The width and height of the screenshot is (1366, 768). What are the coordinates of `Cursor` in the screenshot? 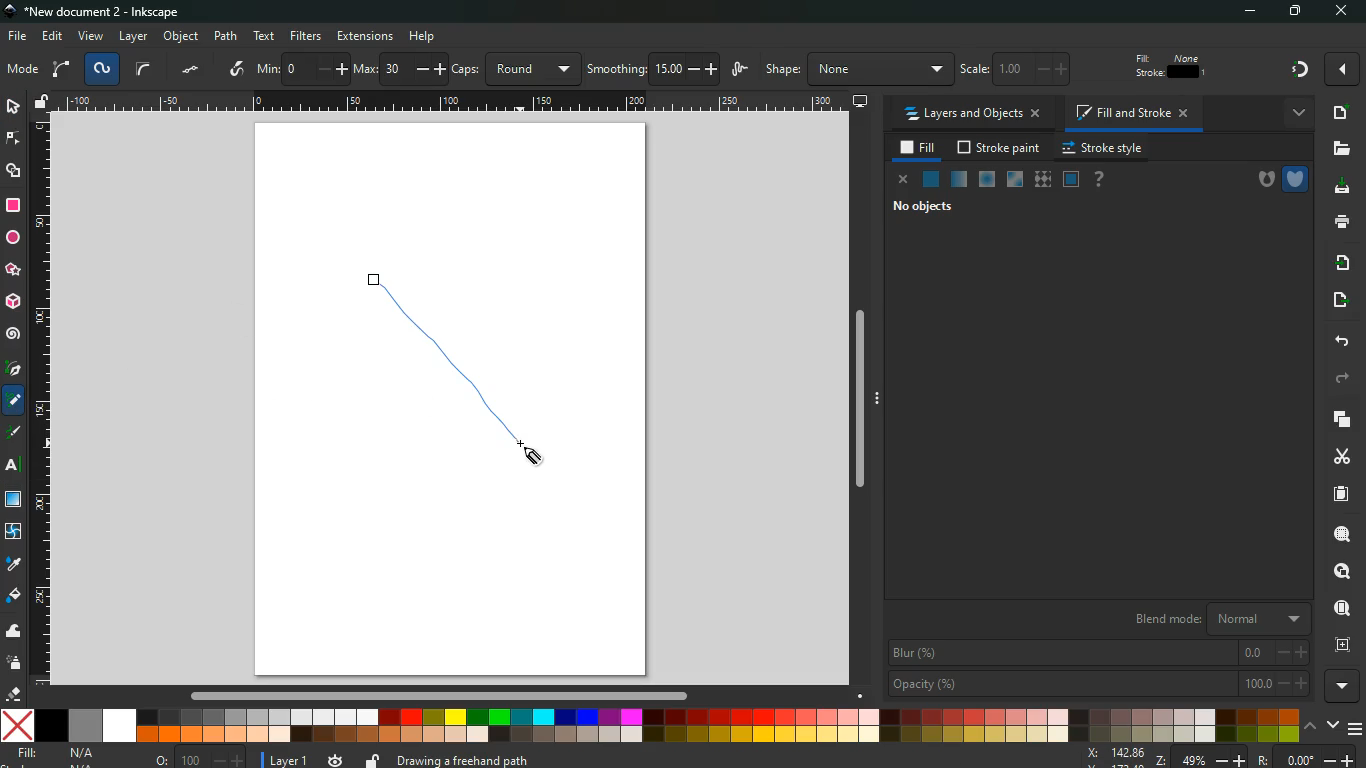 It's located at (528, 452).